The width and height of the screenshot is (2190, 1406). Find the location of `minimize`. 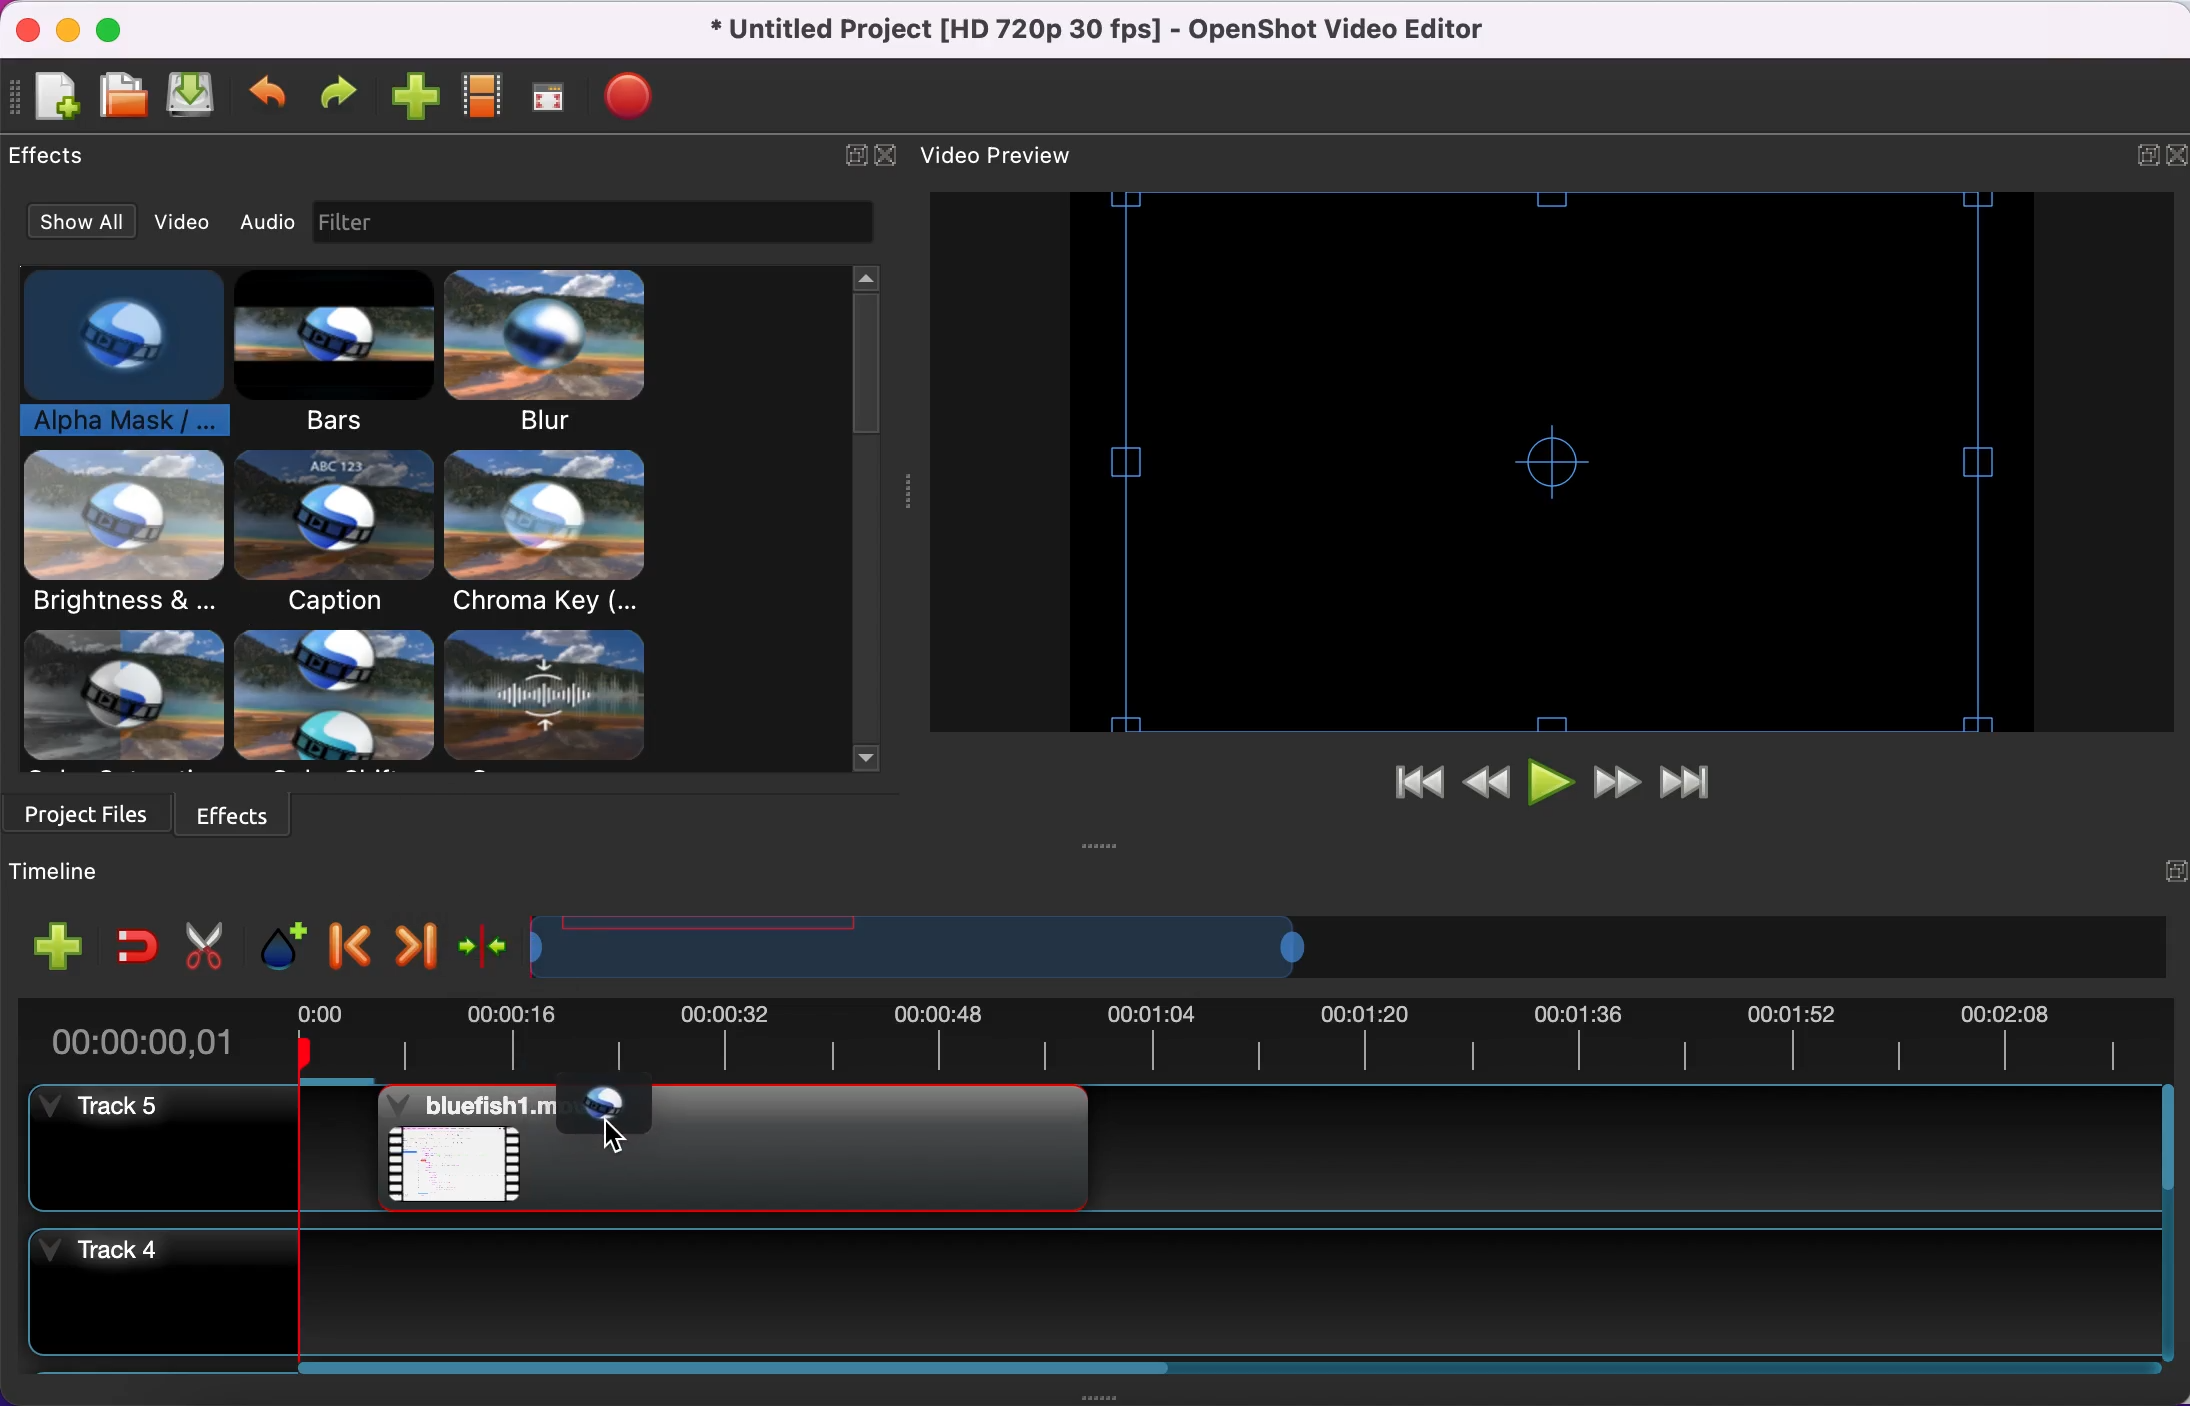

minimize is located at coordinates (64, 29).